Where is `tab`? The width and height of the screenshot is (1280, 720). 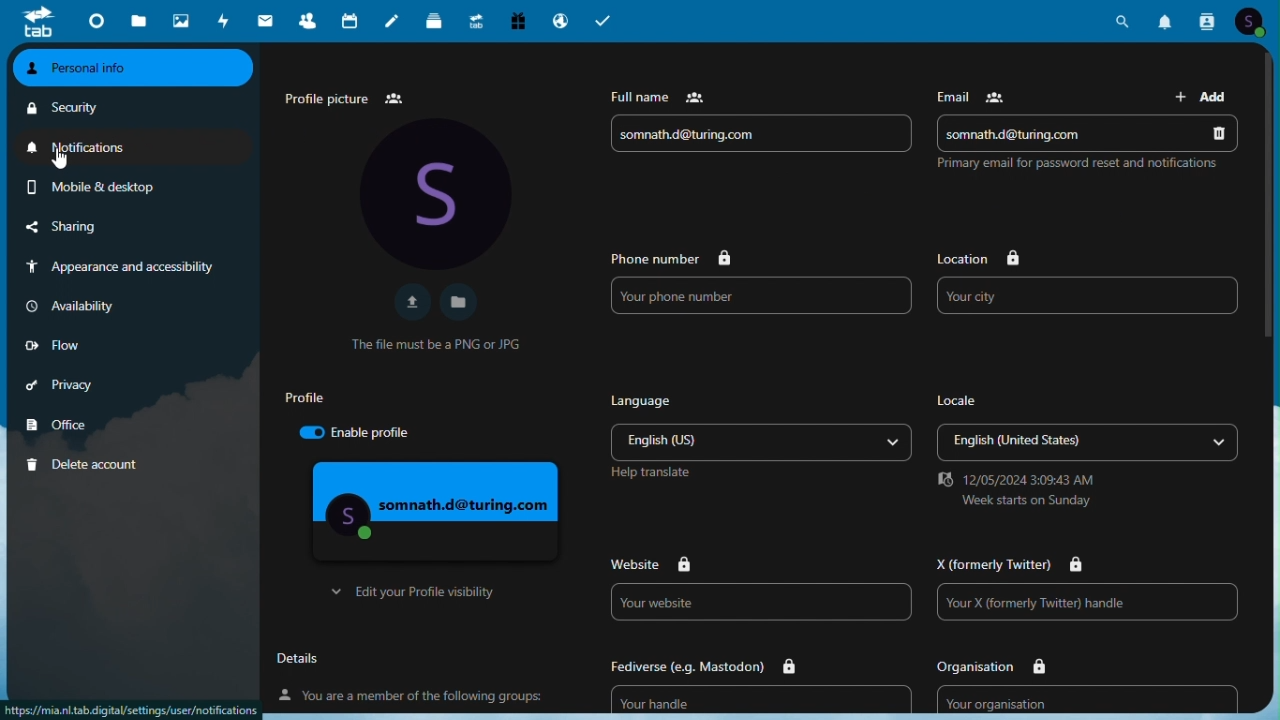 tab is located at coordinates (31, 21).